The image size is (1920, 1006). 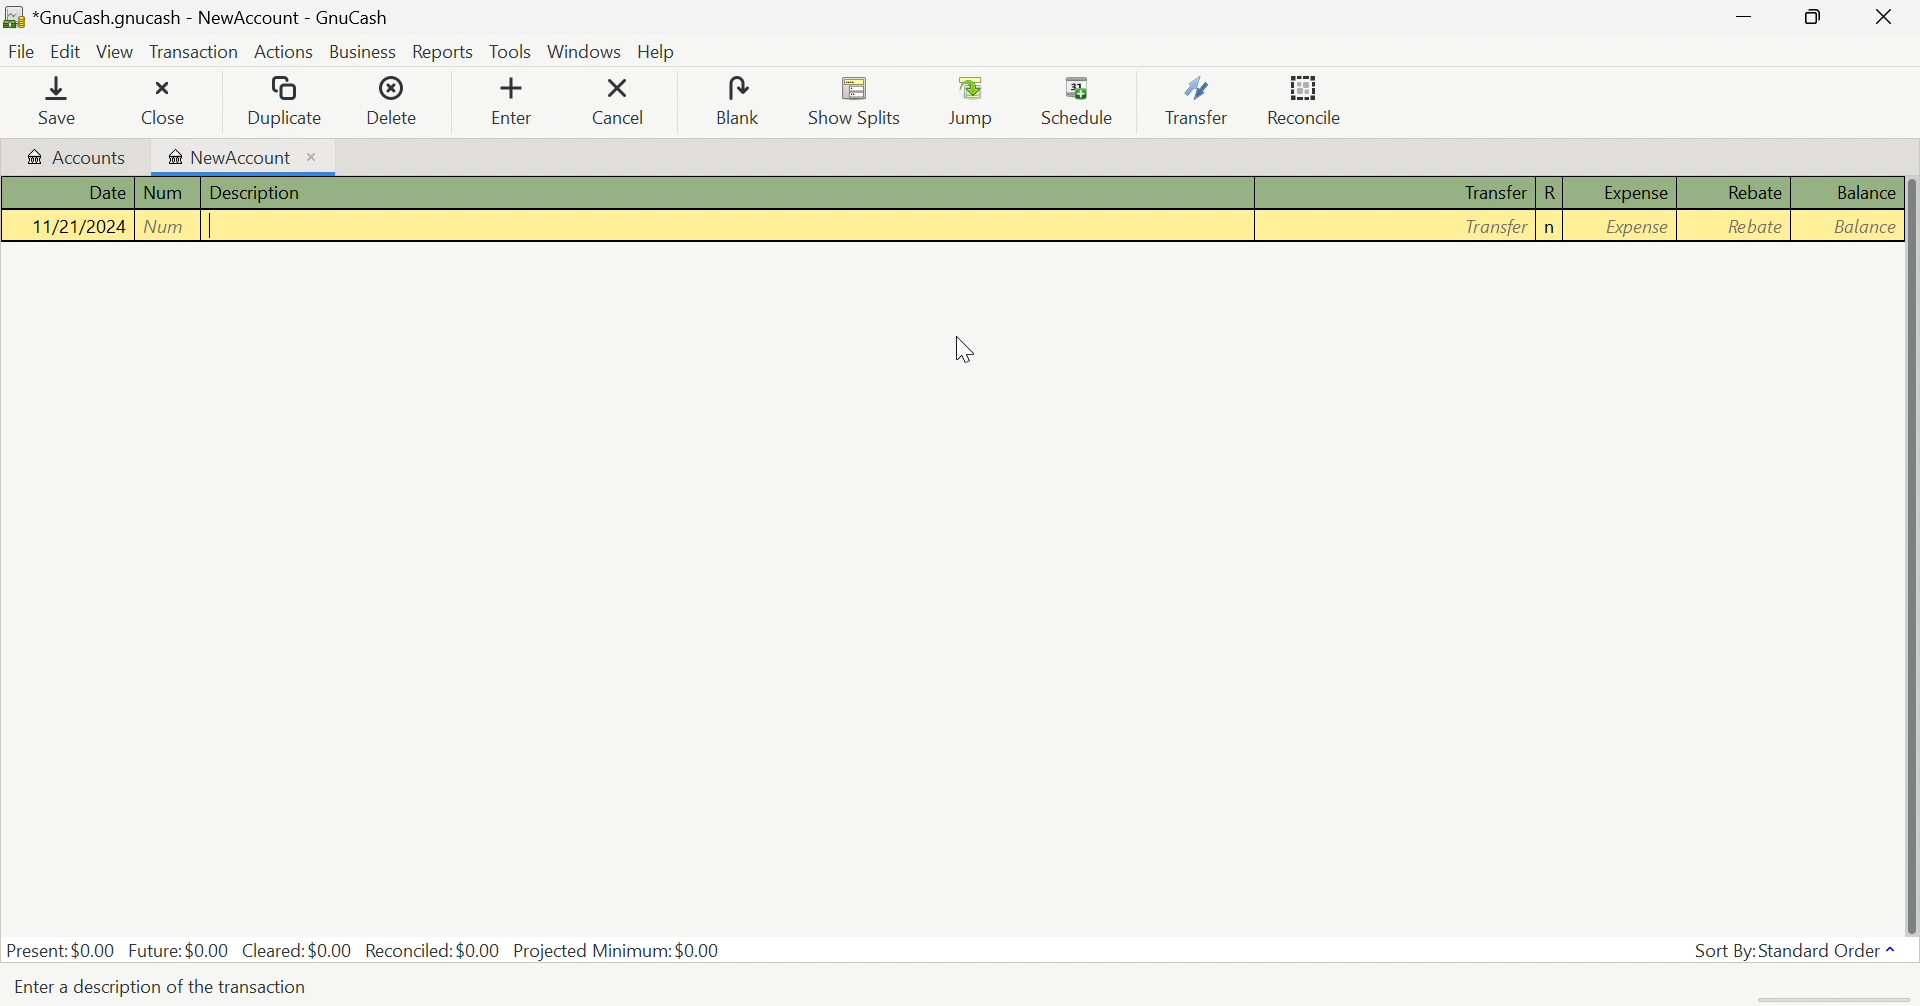 I want to click on Description, so click(x=253, y=193).